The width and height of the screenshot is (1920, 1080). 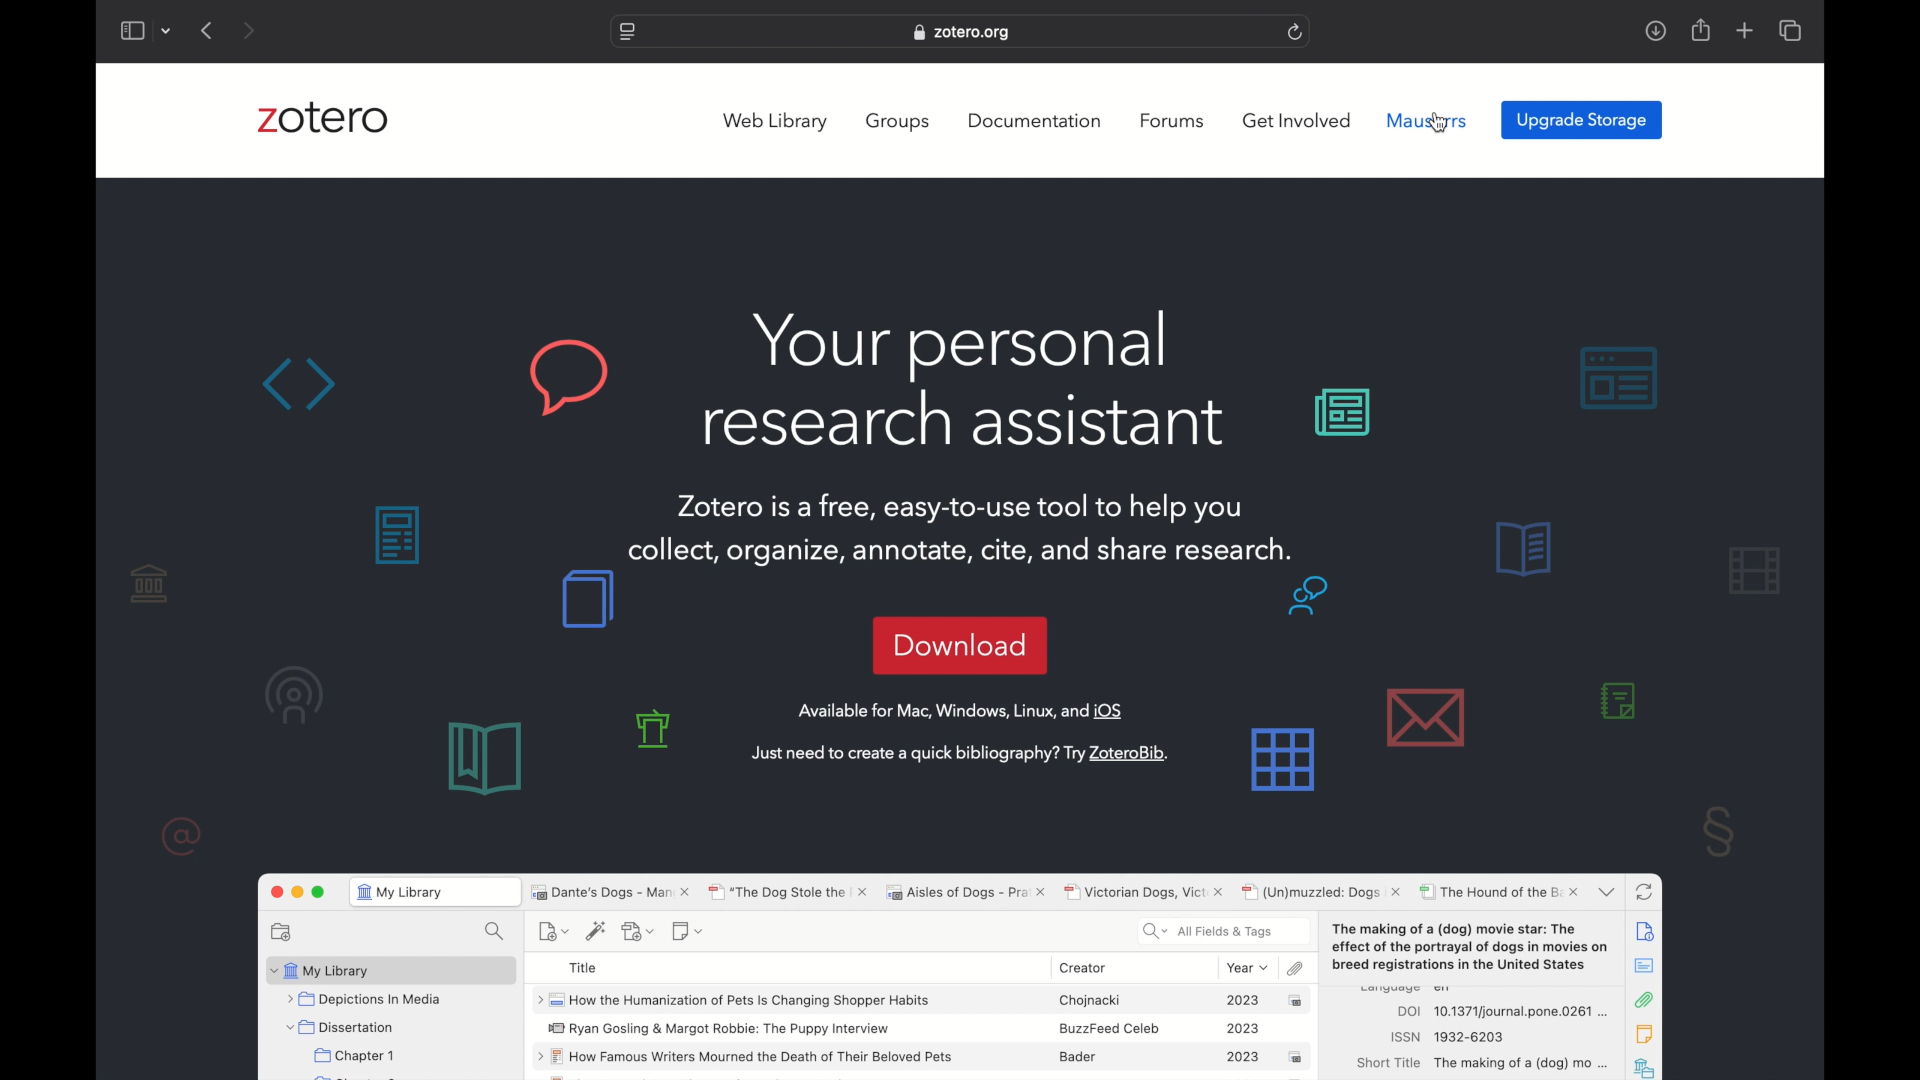 I want to click on your personal research assistant, so click(x=966, y=381).